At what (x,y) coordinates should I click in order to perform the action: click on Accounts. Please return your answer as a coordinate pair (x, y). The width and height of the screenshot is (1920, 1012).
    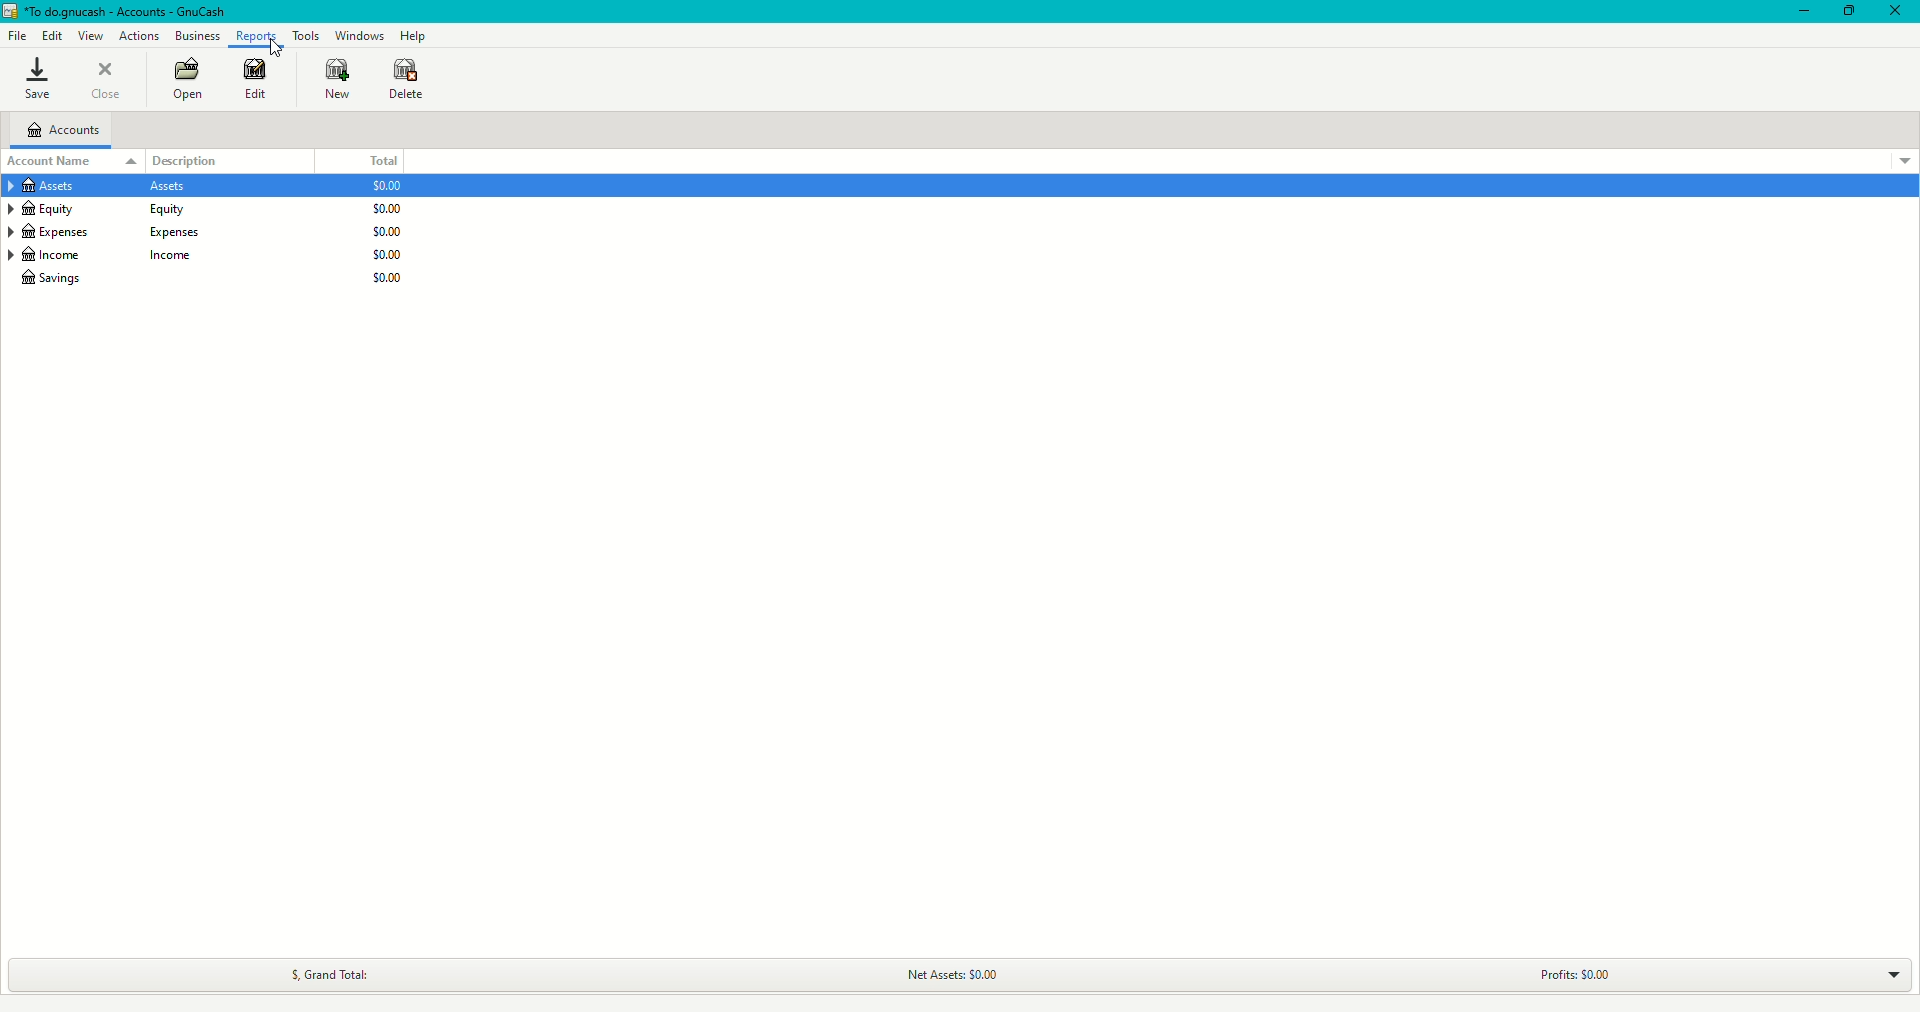
    Looking at the image, I should click on (68, 129).